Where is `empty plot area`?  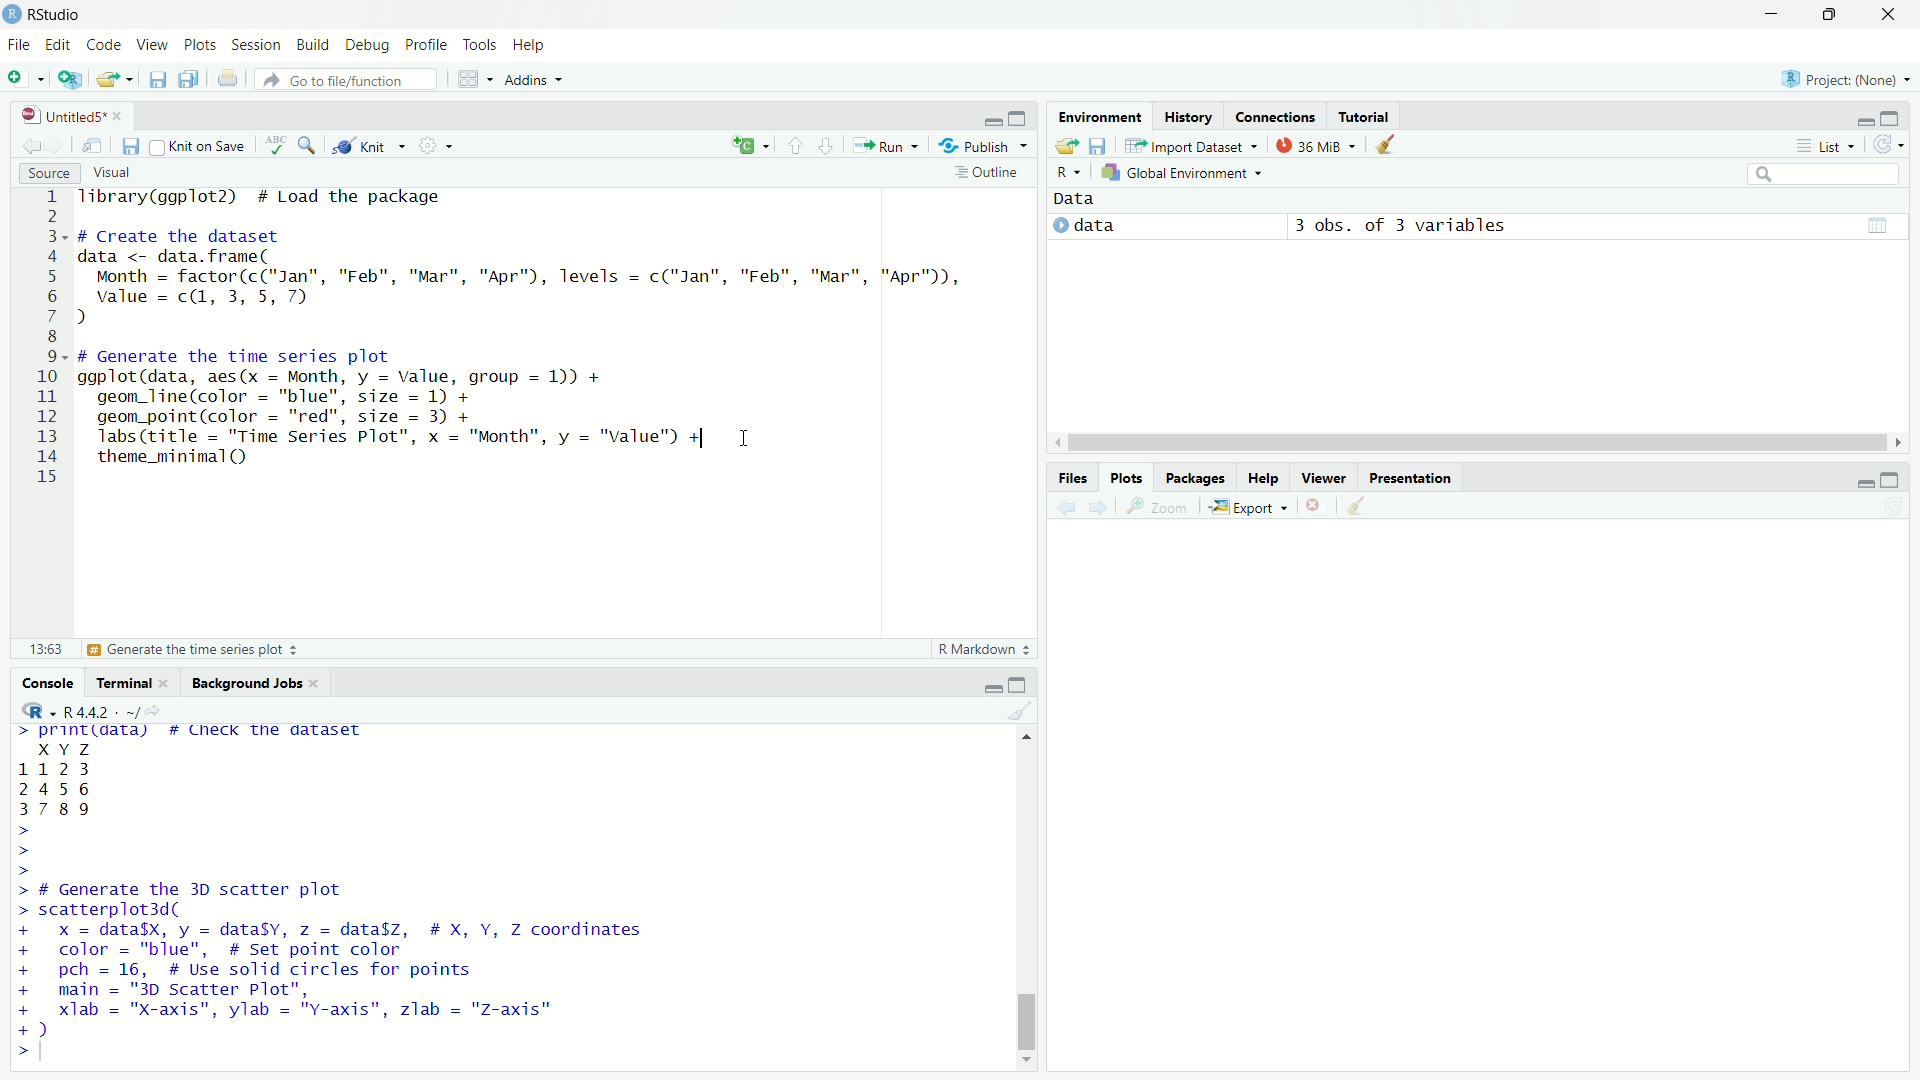 empty plot area is located at coordinates (1488, 807).